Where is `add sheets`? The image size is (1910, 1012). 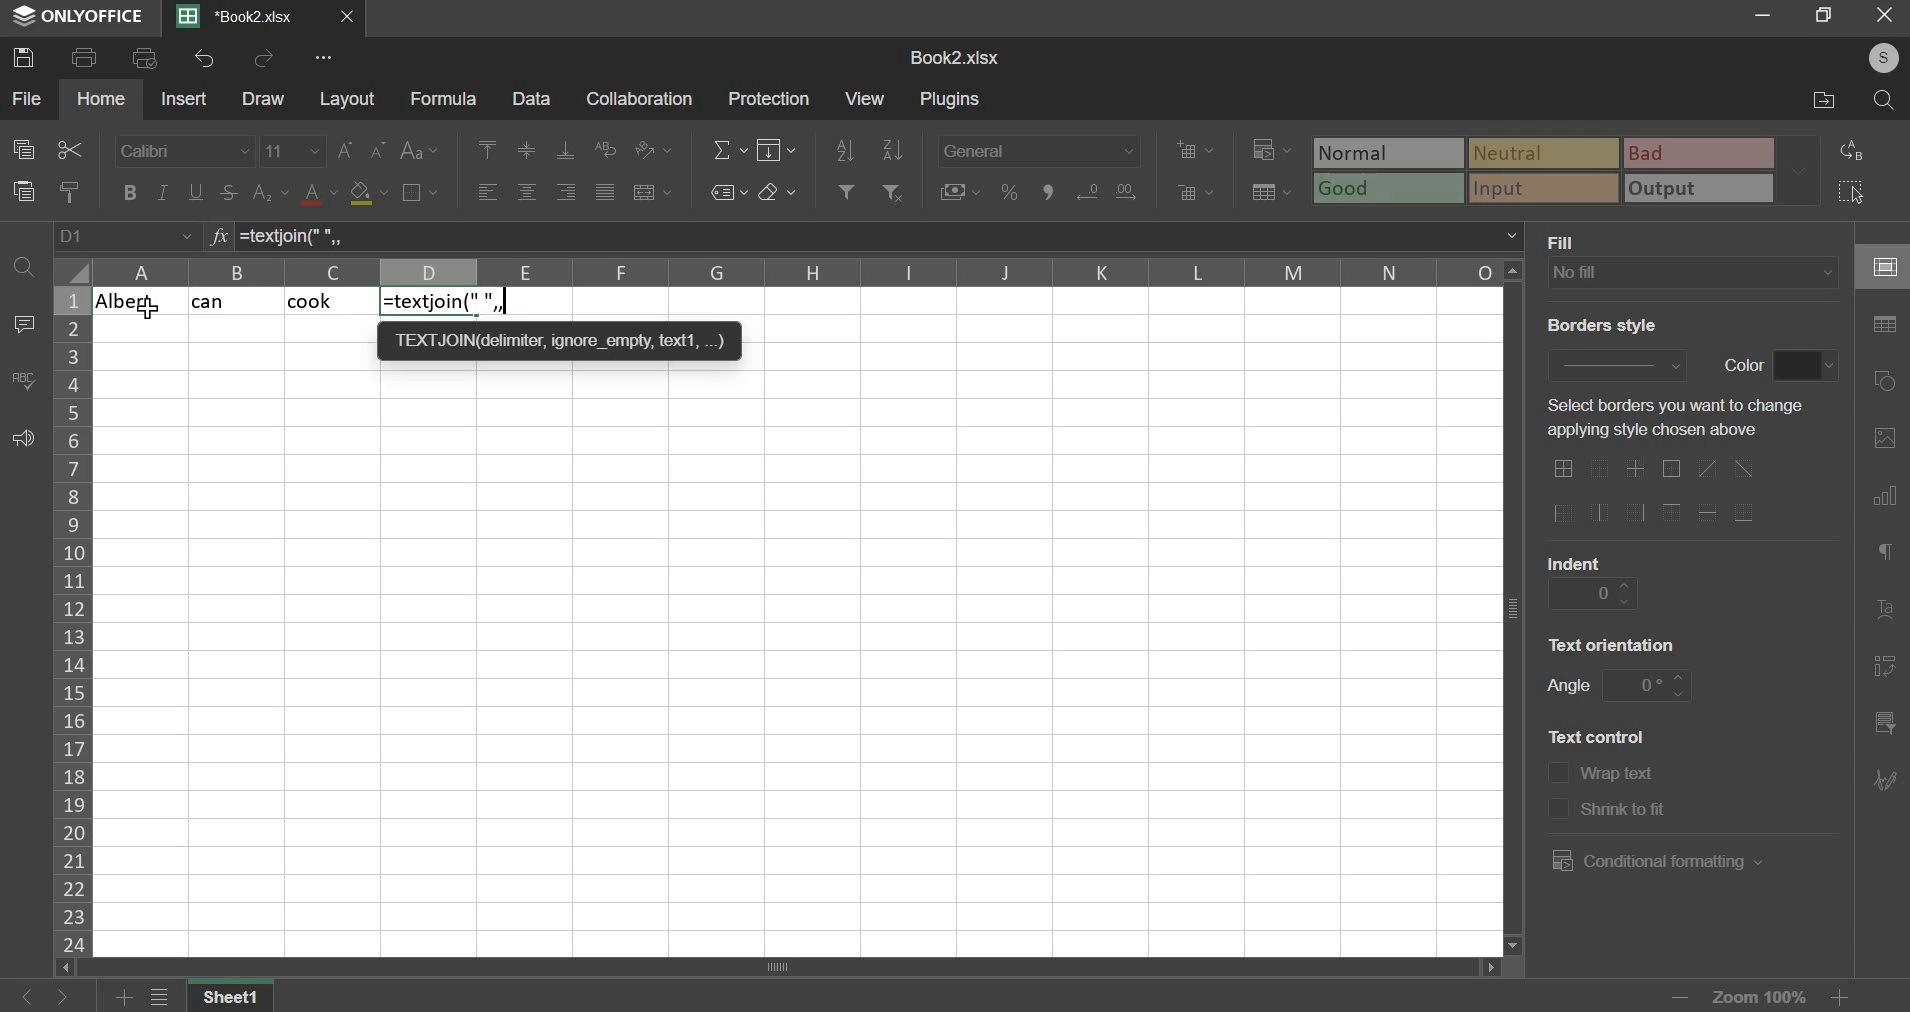 add sheets is located at coordinates (124, 998).